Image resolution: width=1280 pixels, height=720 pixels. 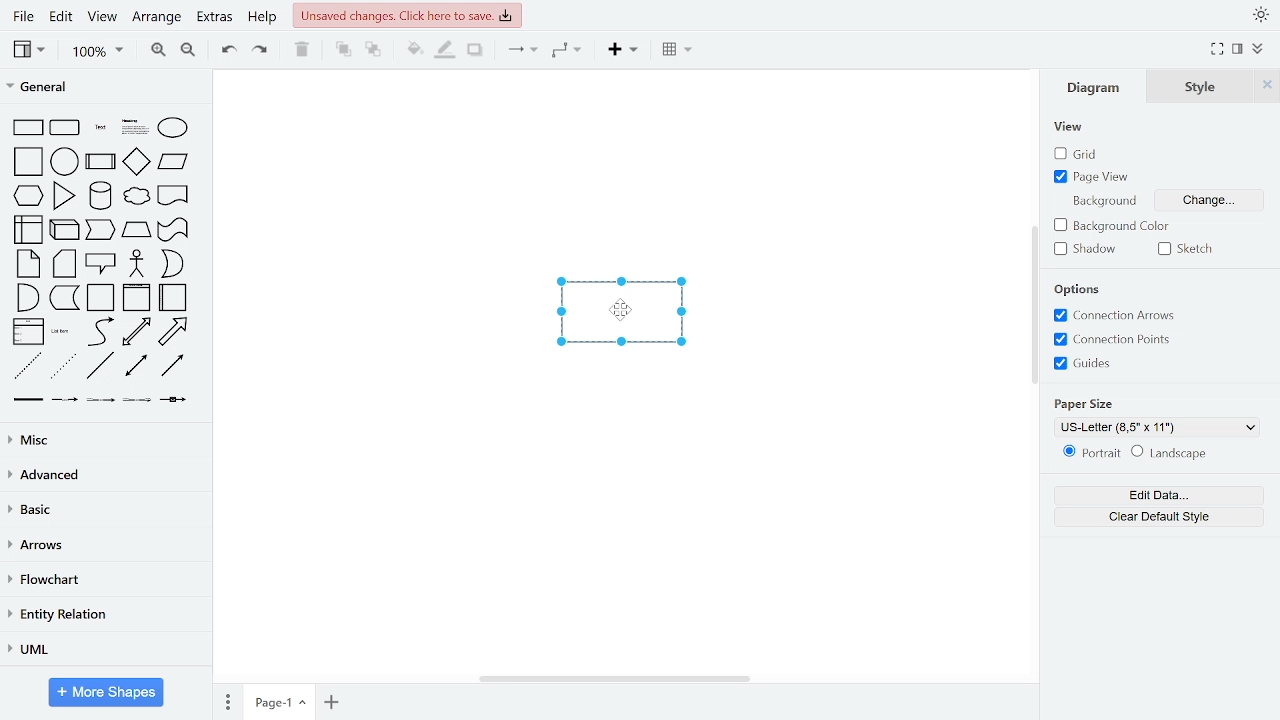 What do you see at coordinates (342, 52) in the screenshot?
I see `to front` at bounding box center [342, 52].